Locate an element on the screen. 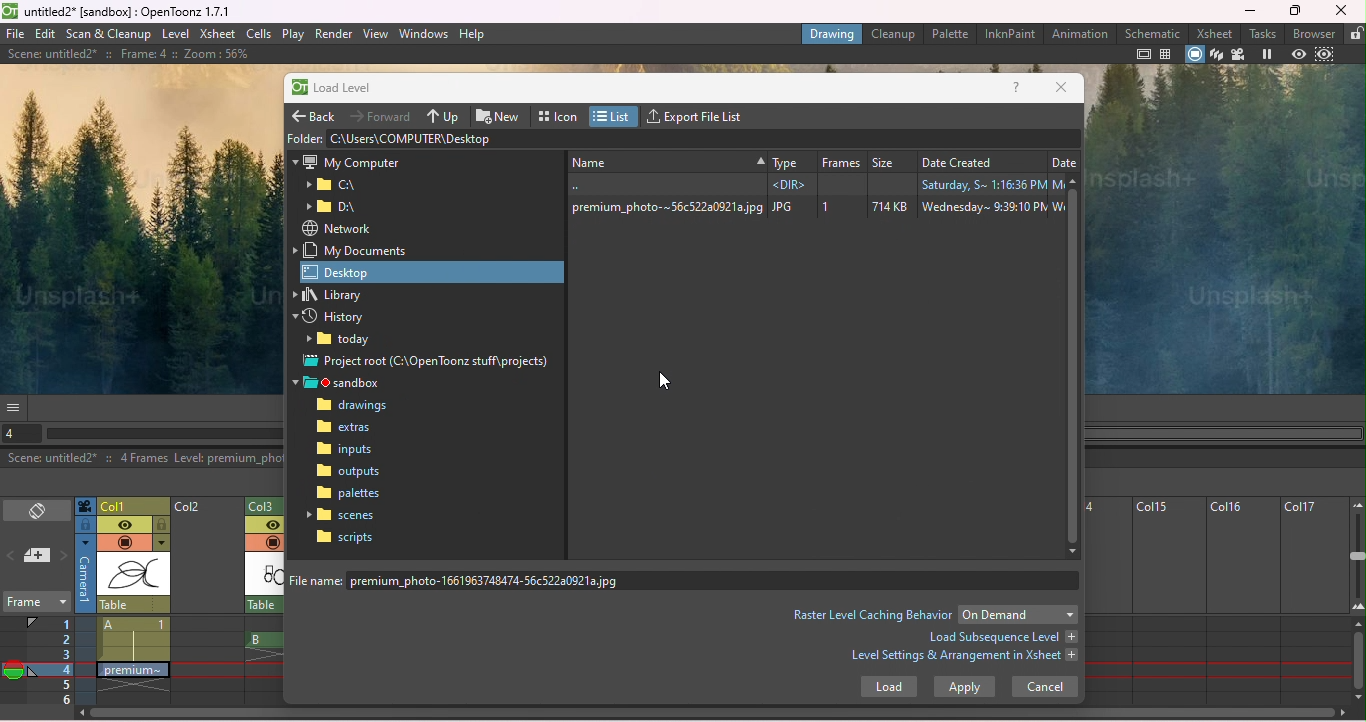 The width and height of the screenshot is (1366, 722). My computer is located at coordinates (346, 160).